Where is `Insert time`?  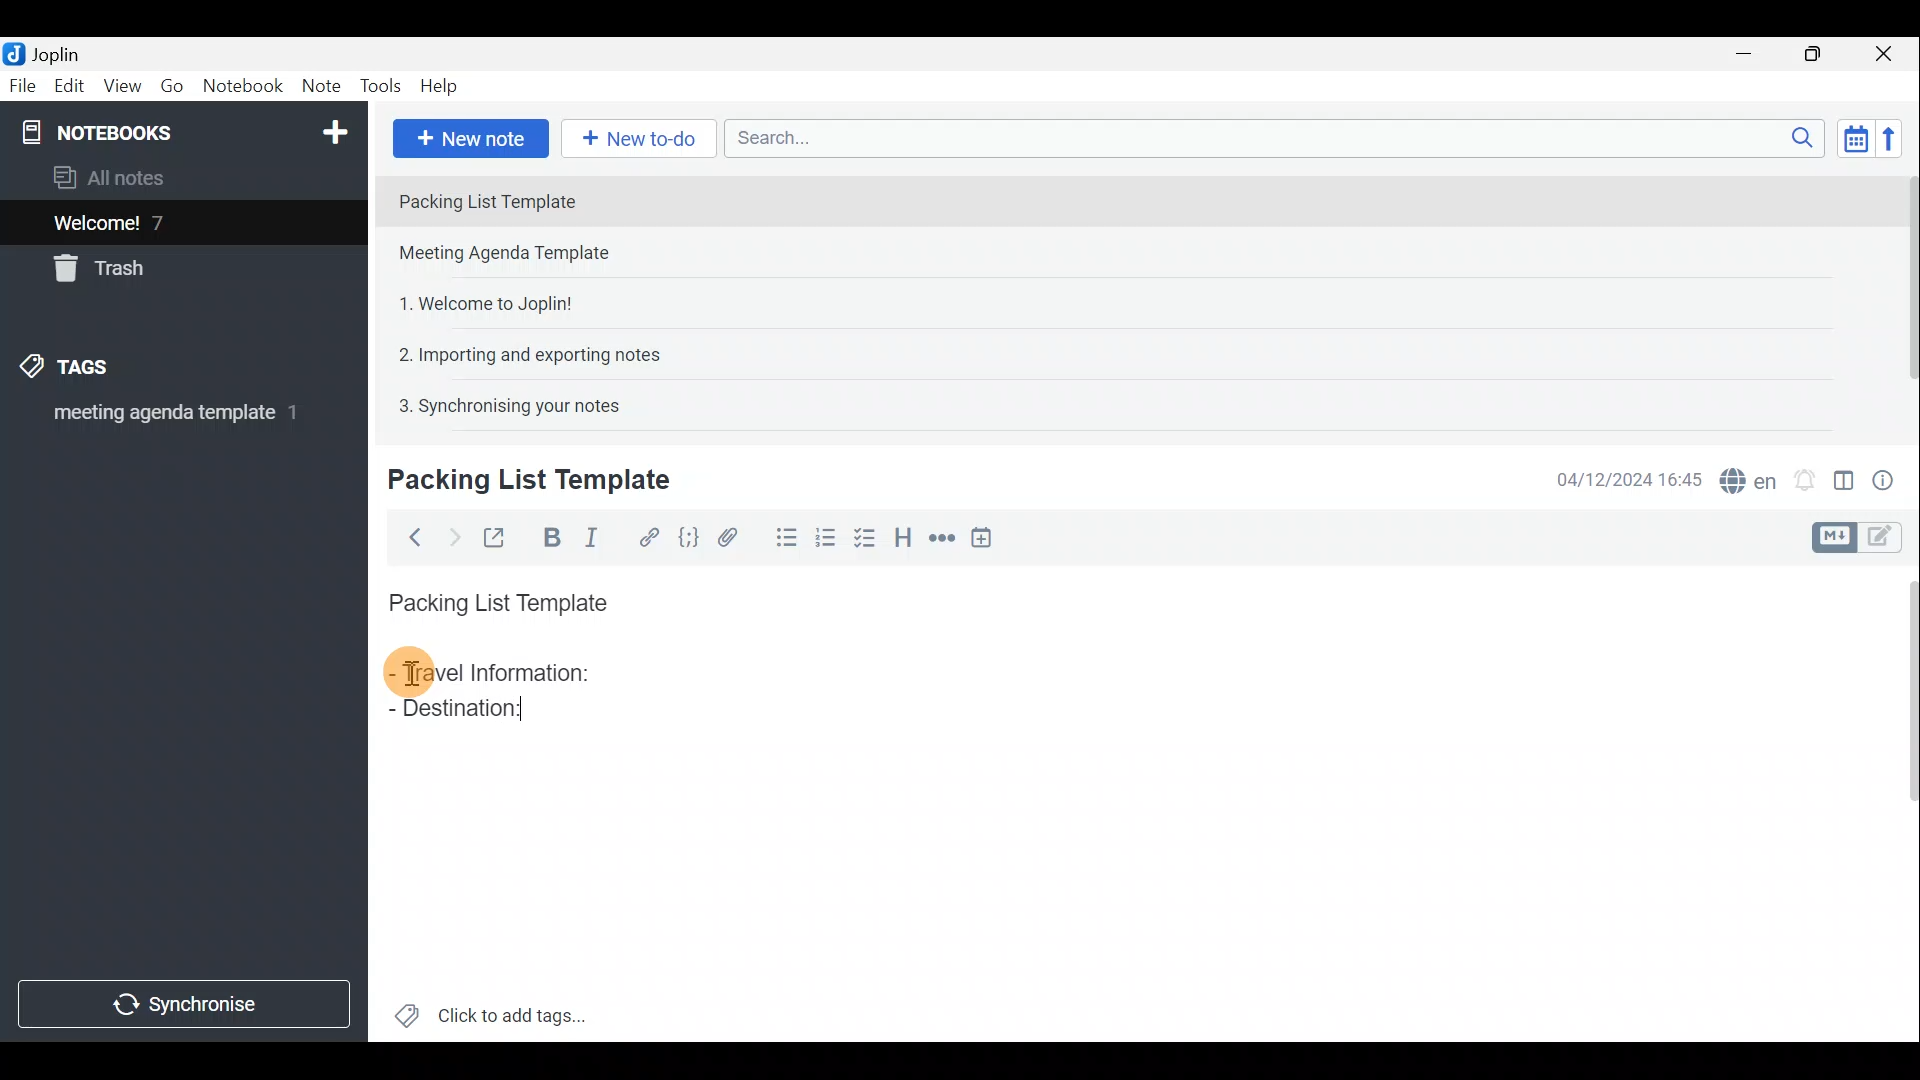
Insert time is located at coordinates (988, 537).